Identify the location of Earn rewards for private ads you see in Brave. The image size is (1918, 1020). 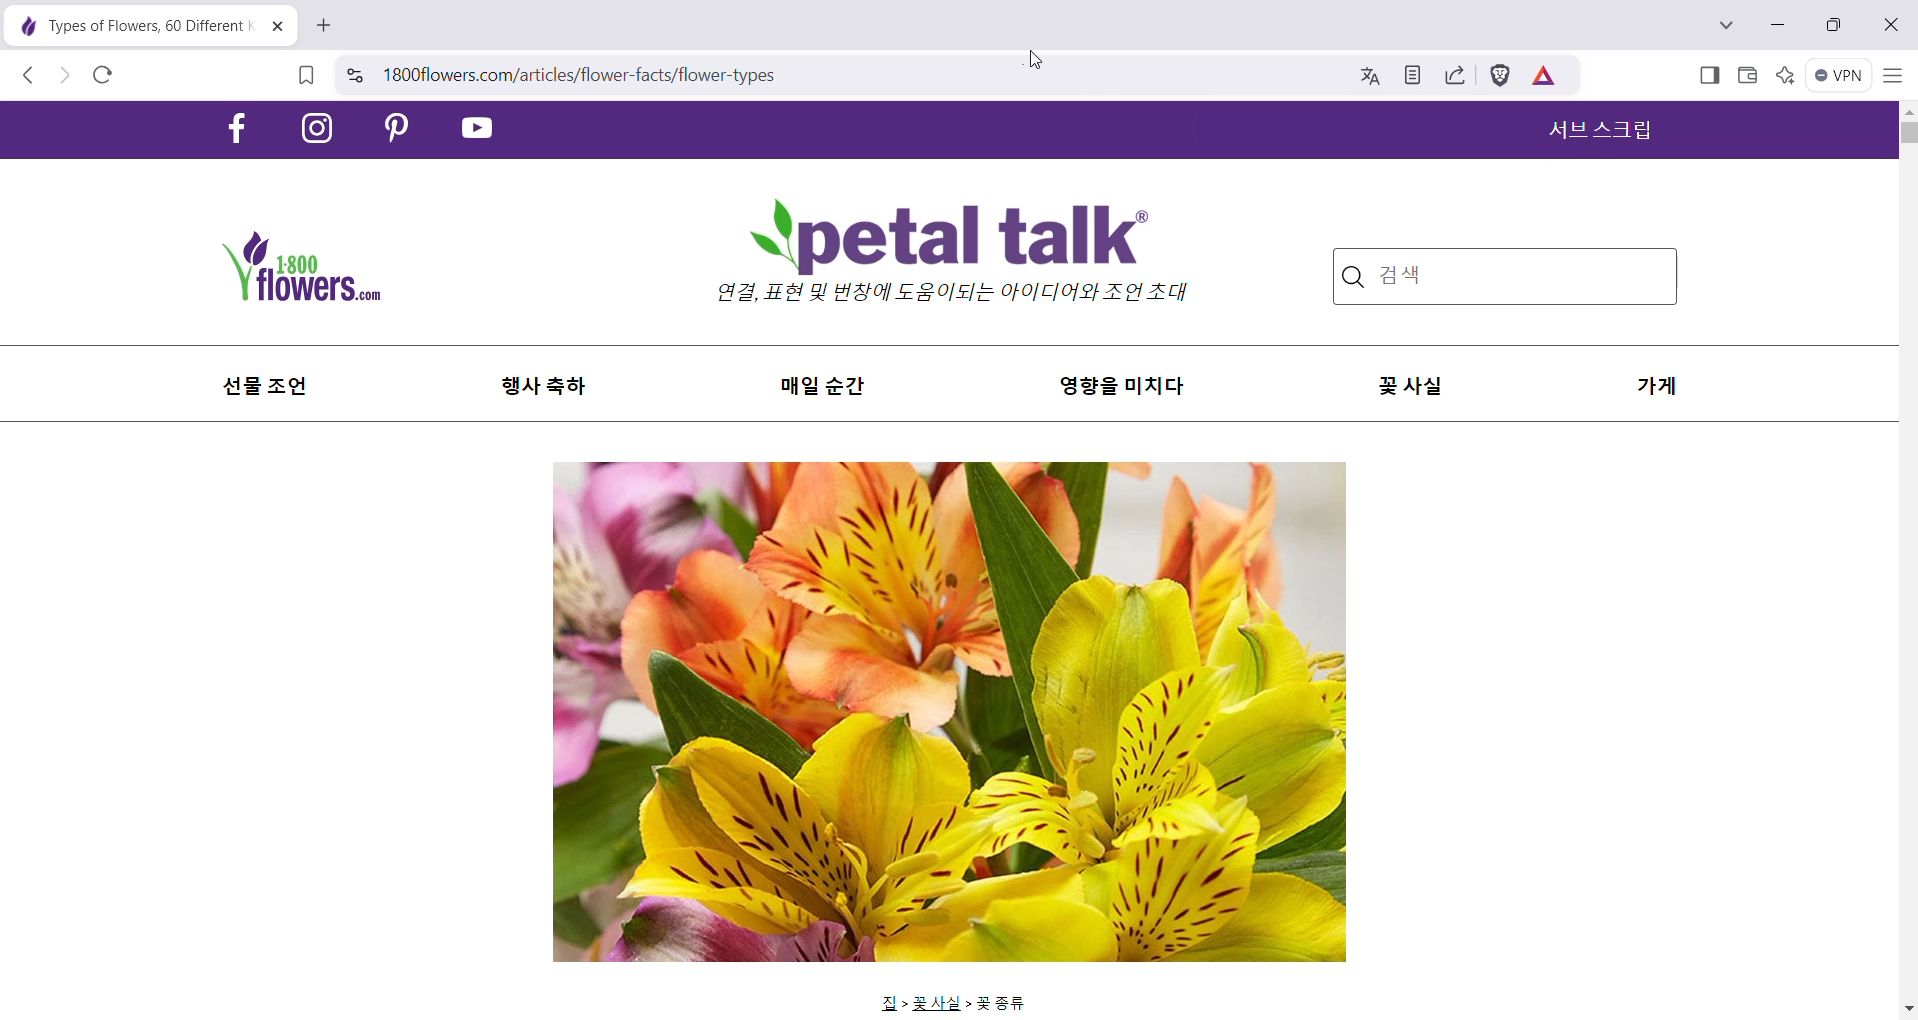
(1541, 76).